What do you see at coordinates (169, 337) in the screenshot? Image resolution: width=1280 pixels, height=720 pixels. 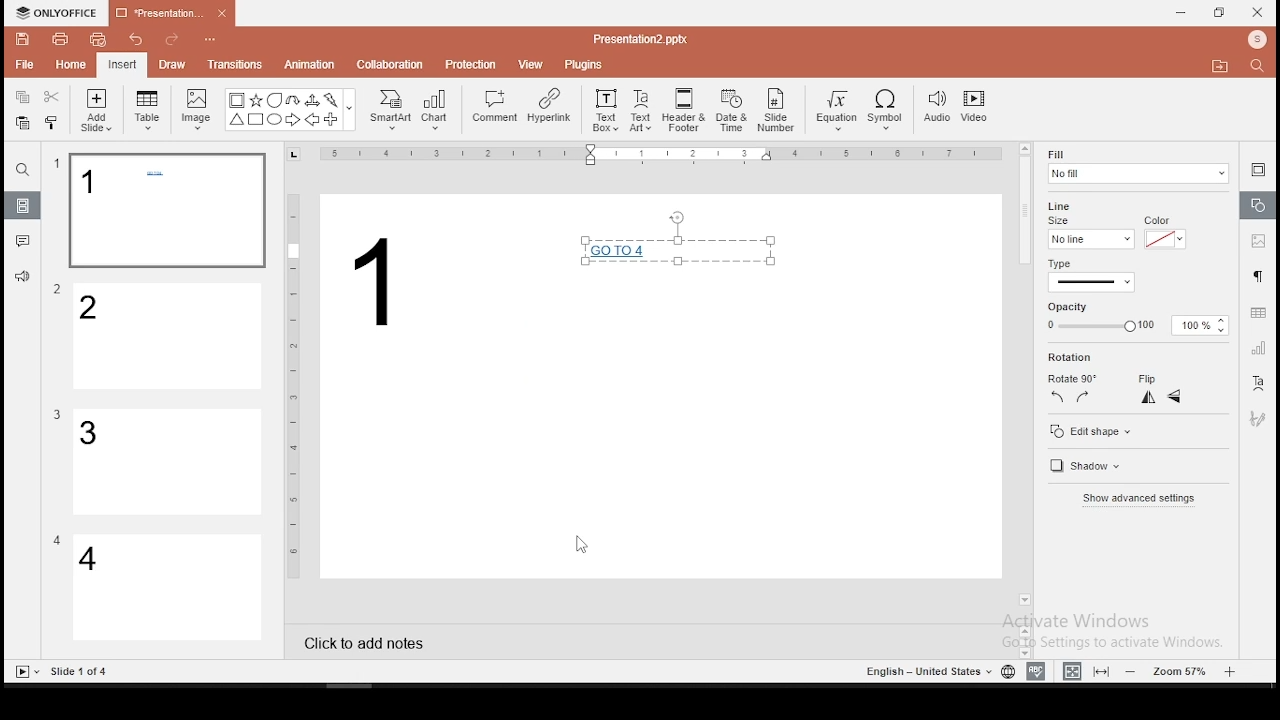 I see `slide 2` at bounding box center [169, 337].